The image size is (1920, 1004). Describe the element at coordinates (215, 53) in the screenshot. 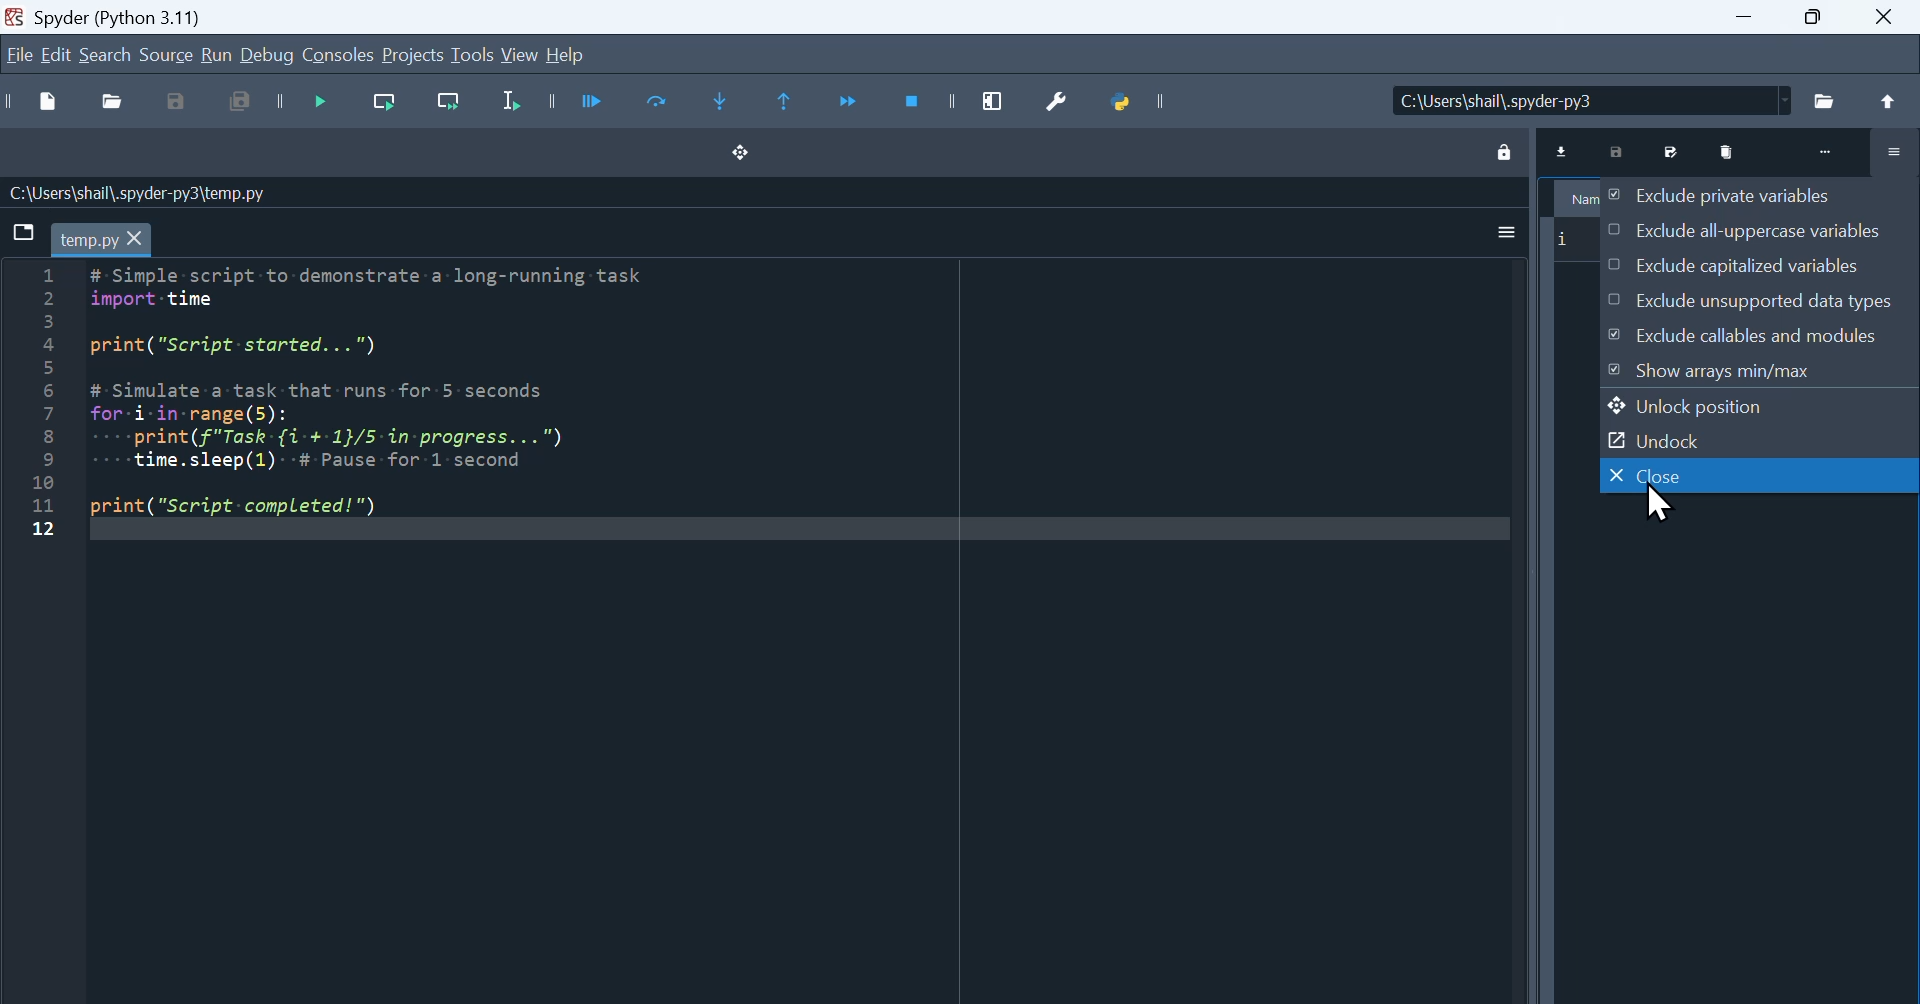

I see `run` at that location.